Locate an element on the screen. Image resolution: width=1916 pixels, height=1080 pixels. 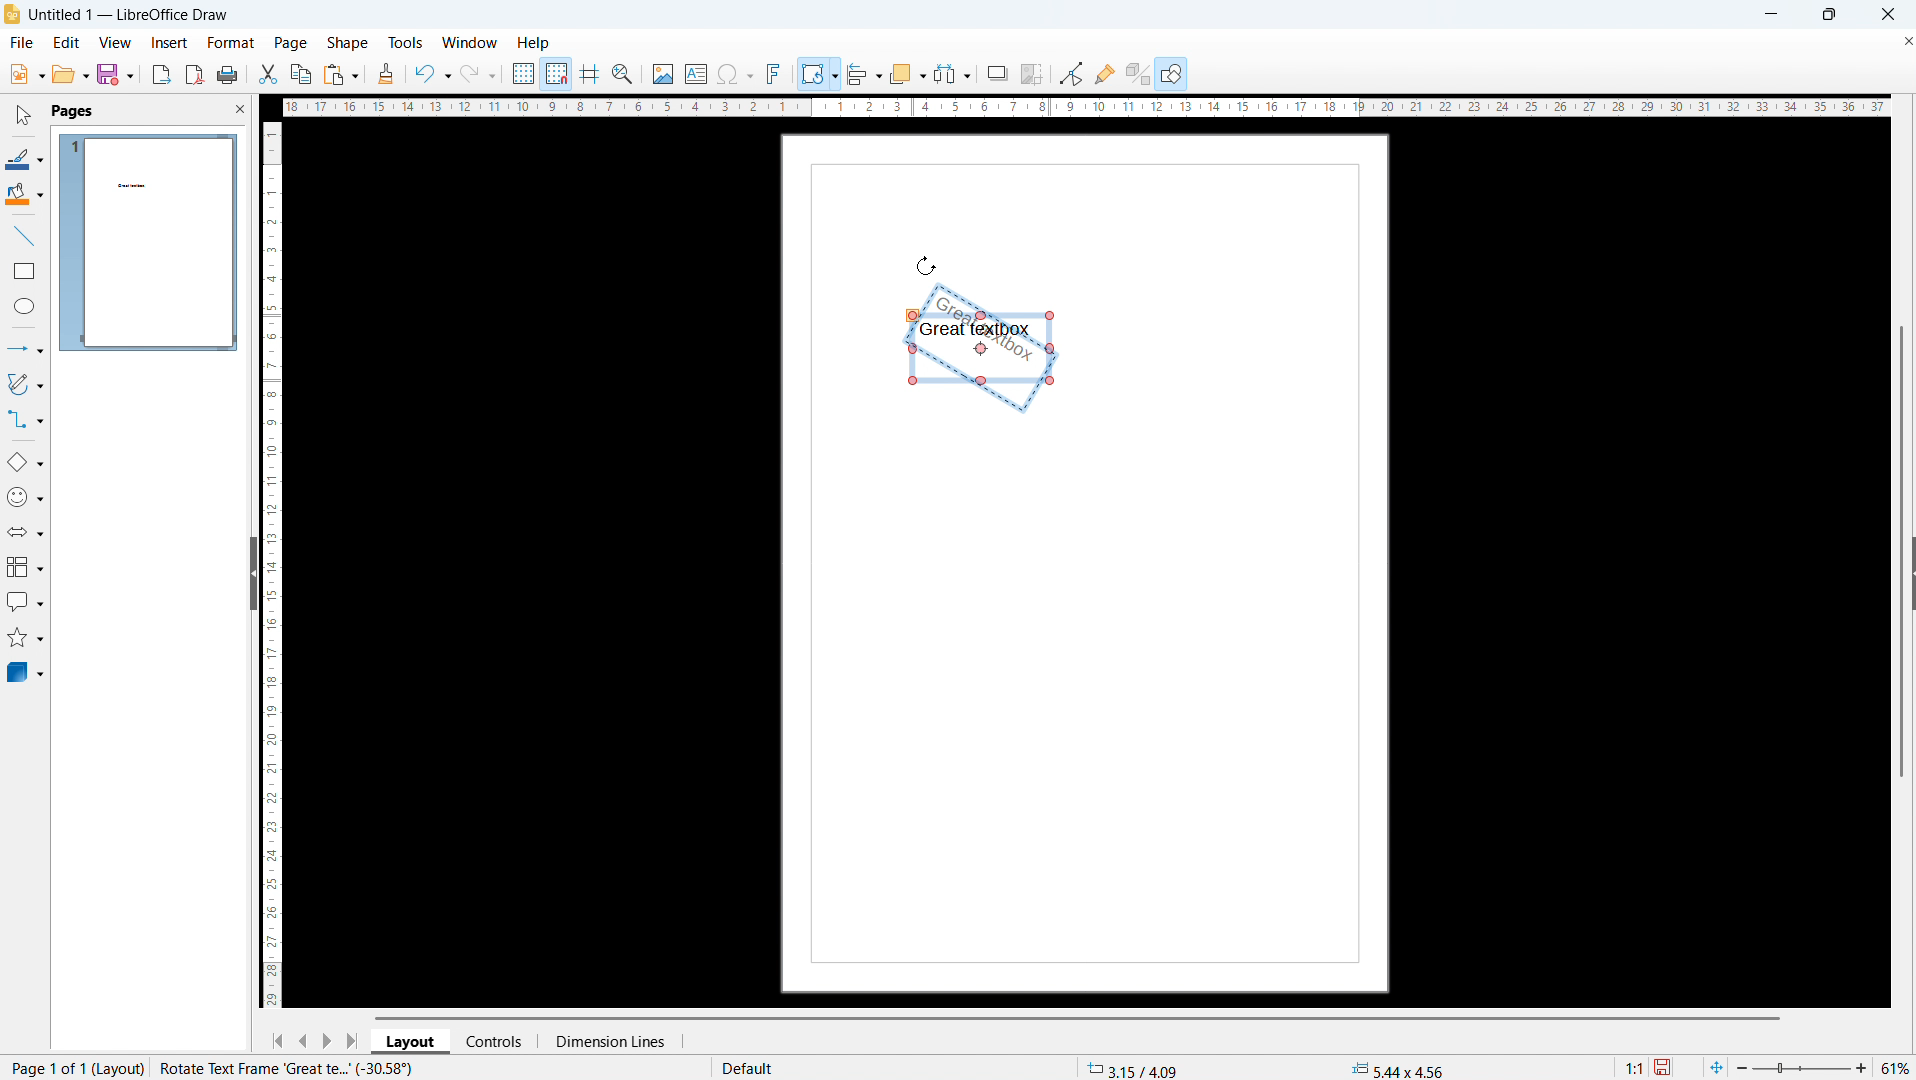
horizontal scroll bar  is located at coordinates (1077, 1017).